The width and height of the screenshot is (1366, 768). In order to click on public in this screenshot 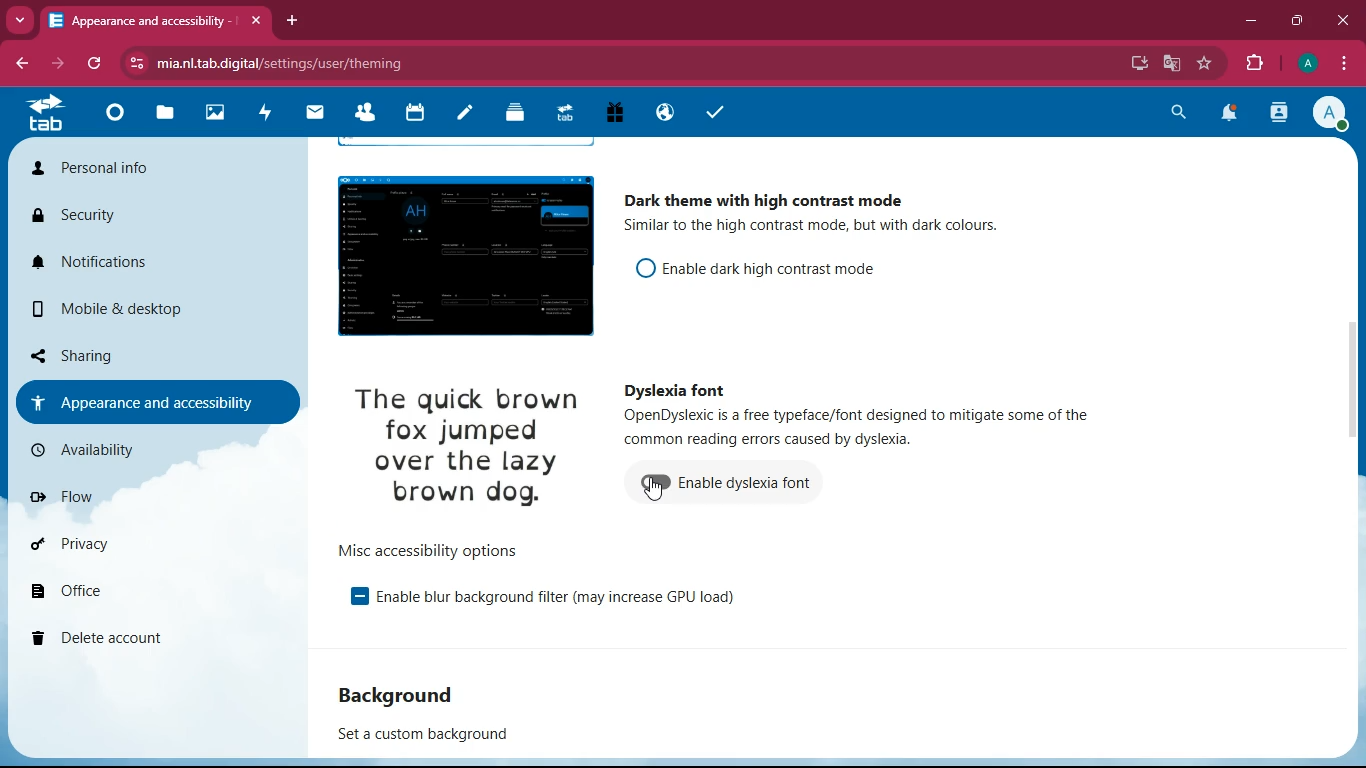, I will do `click(661, 112)`.